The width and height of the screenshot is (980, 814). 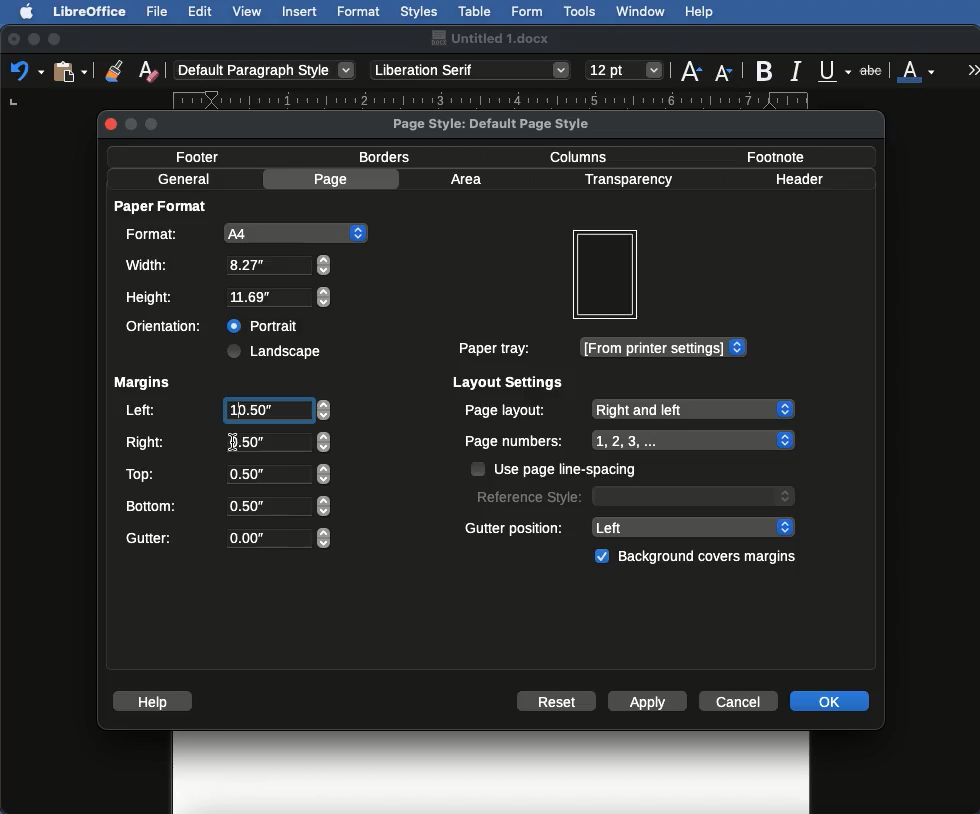 What do you see at coordinates (26, 70) in the screenshot?
I see `Undo` at bounding box center [26, 70].